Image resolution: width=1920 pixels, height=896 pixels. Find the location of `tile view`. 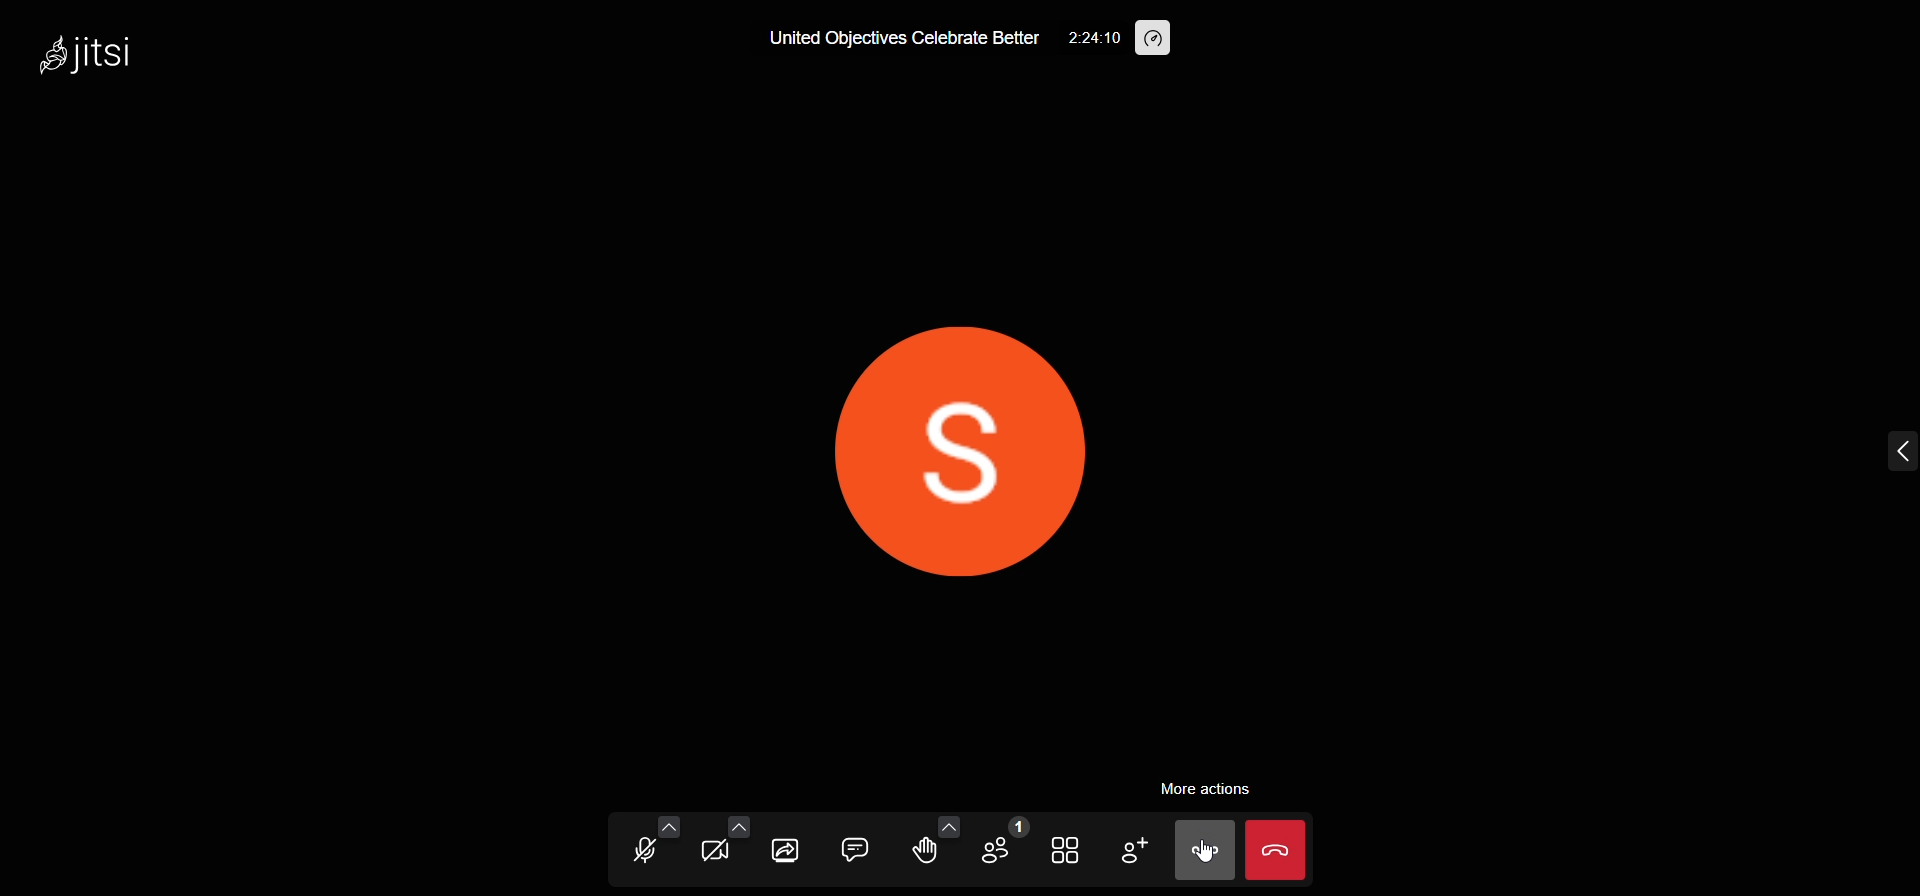

tile view is located at coordinates (1063, 851).